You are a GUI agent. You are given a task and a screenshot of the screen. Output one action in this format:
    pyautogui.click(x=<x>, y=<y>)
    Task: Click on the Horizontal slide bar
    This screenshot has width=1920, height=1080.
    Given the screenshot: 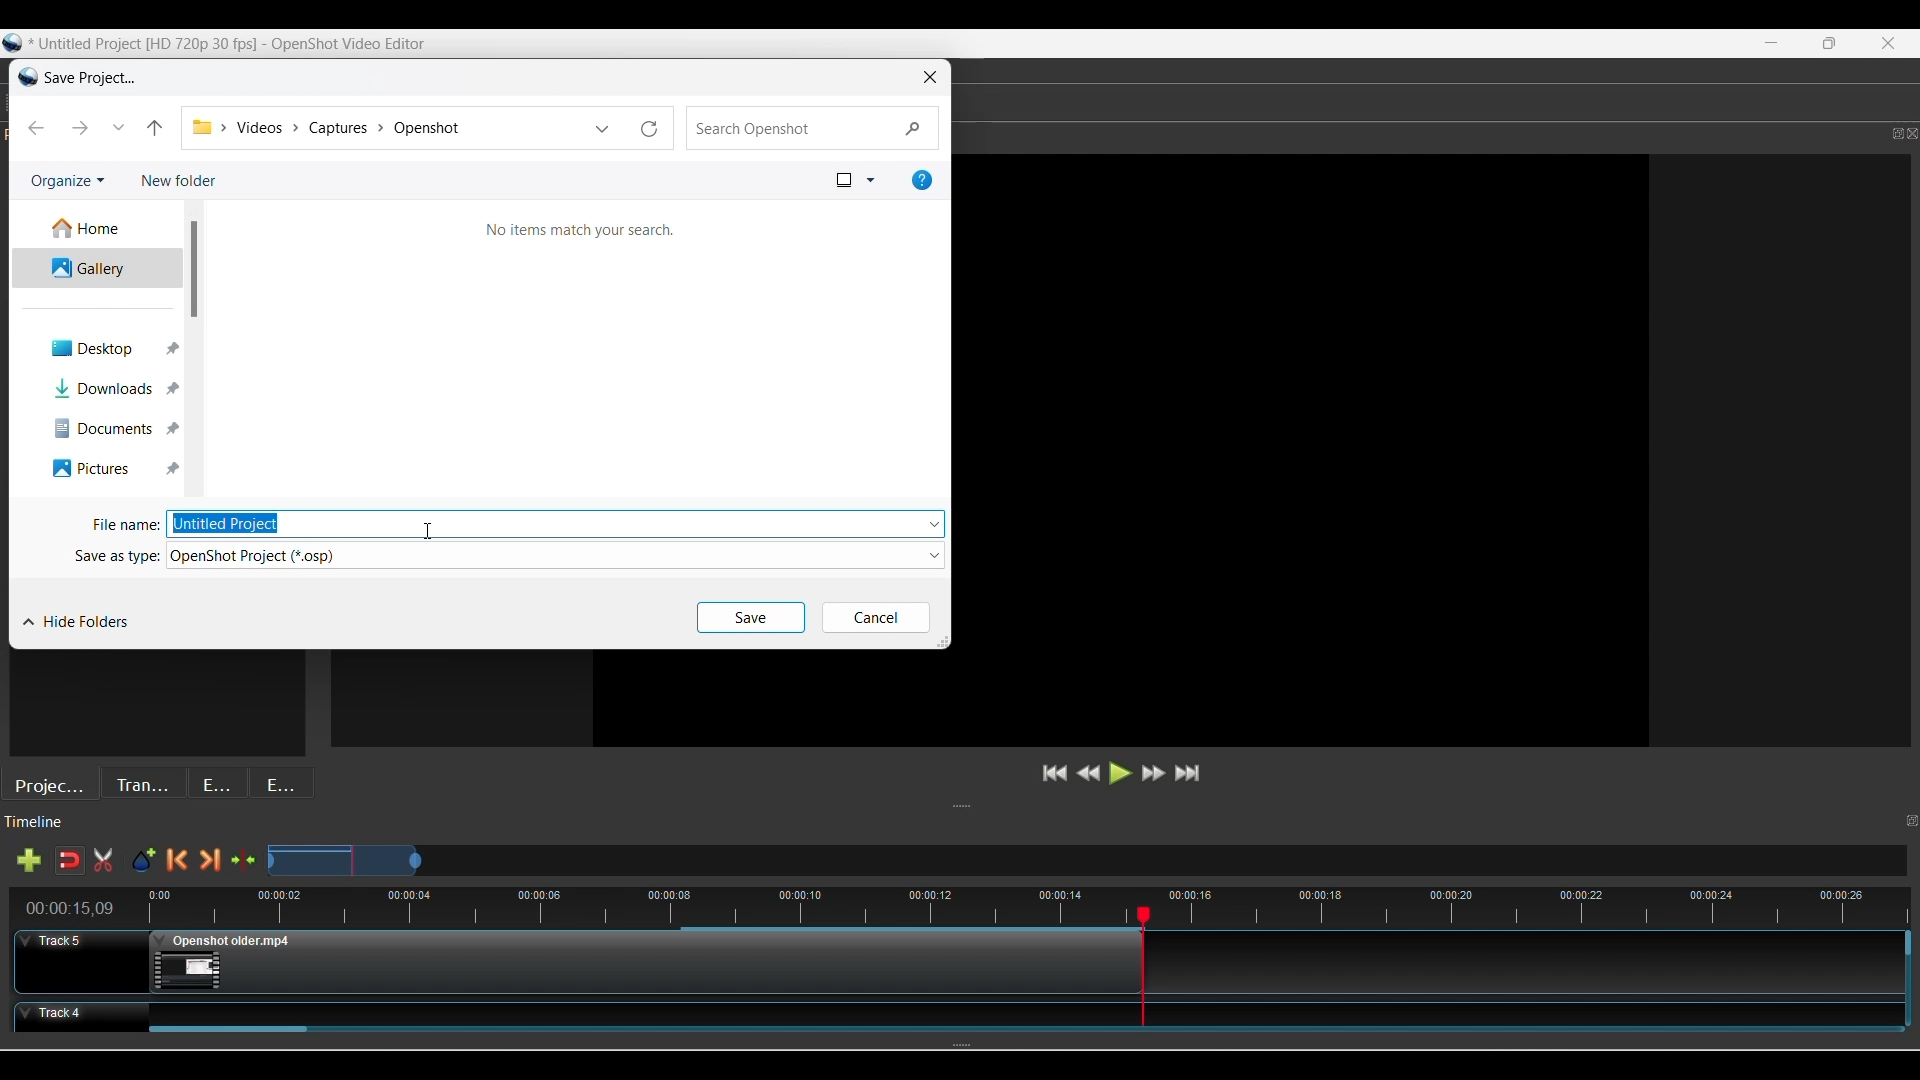 What is the action you would take?
    pyautogui.click(x=228, y=1030)
    